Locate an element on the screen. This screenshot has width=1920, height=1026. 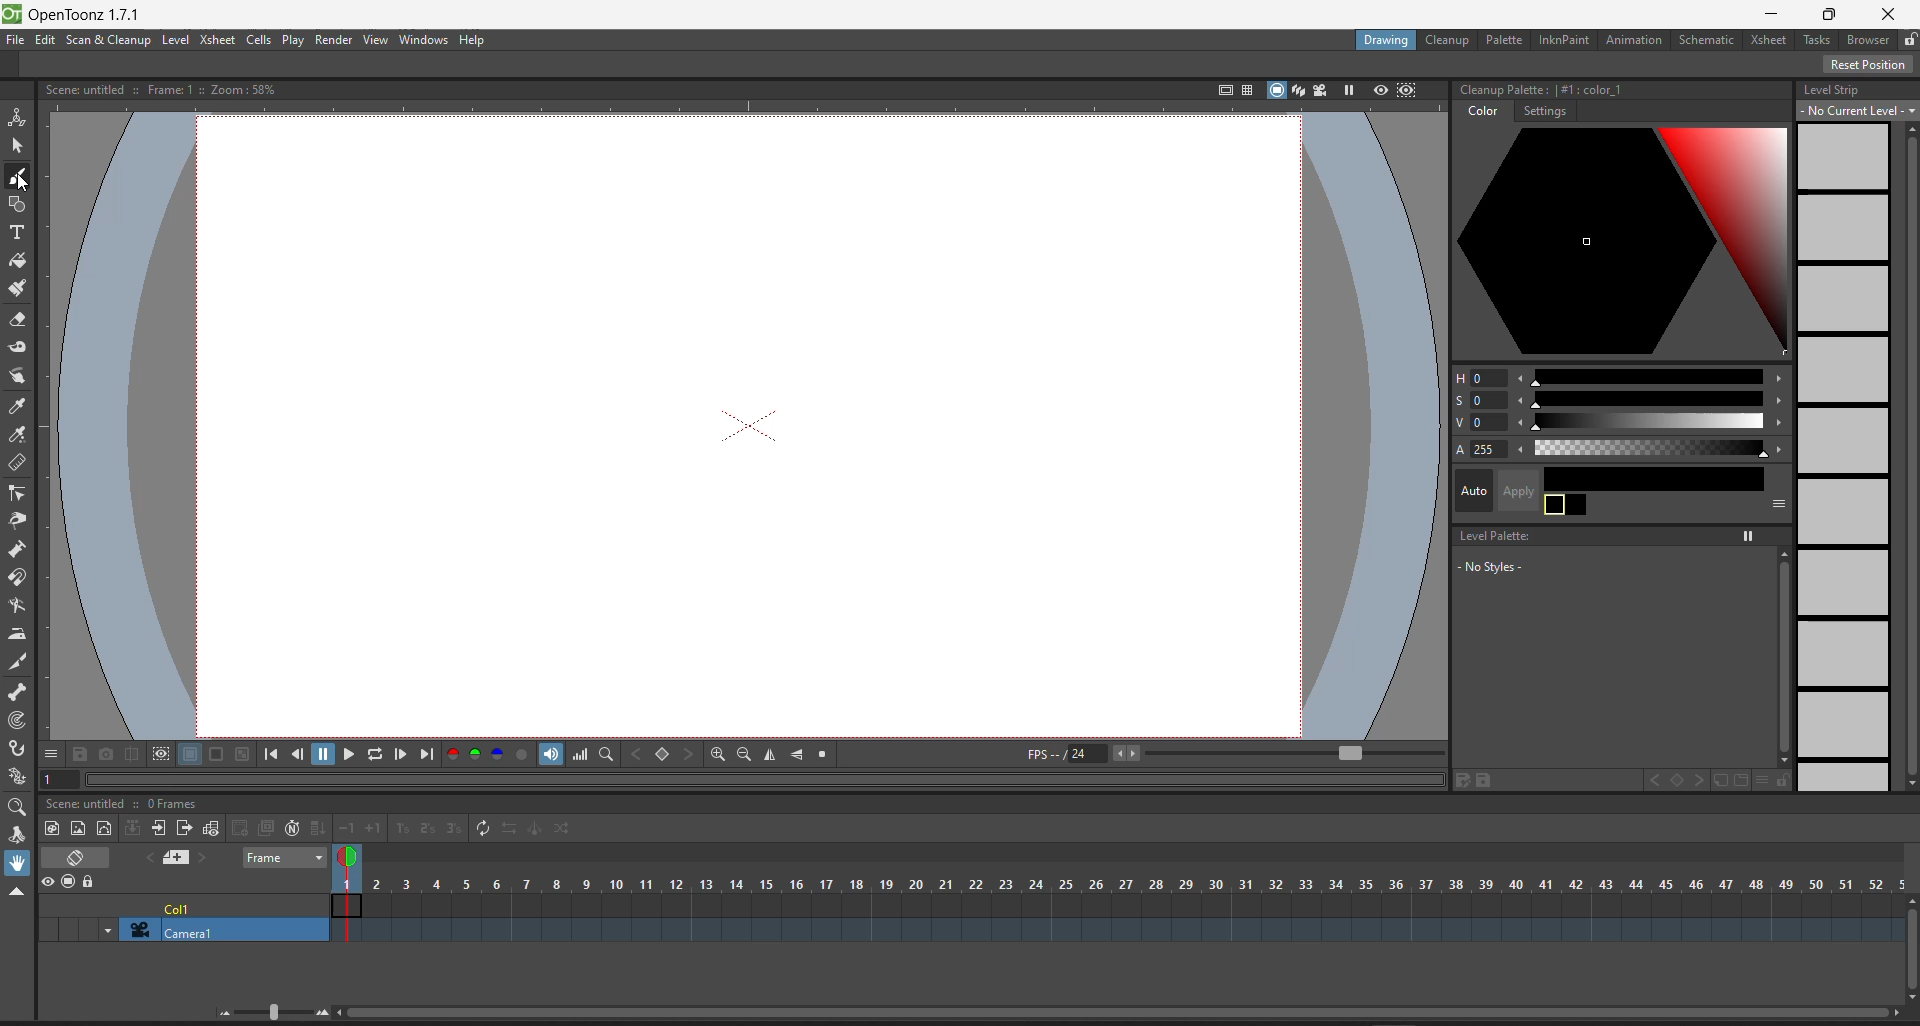
level is located at coordinates (178, 40).